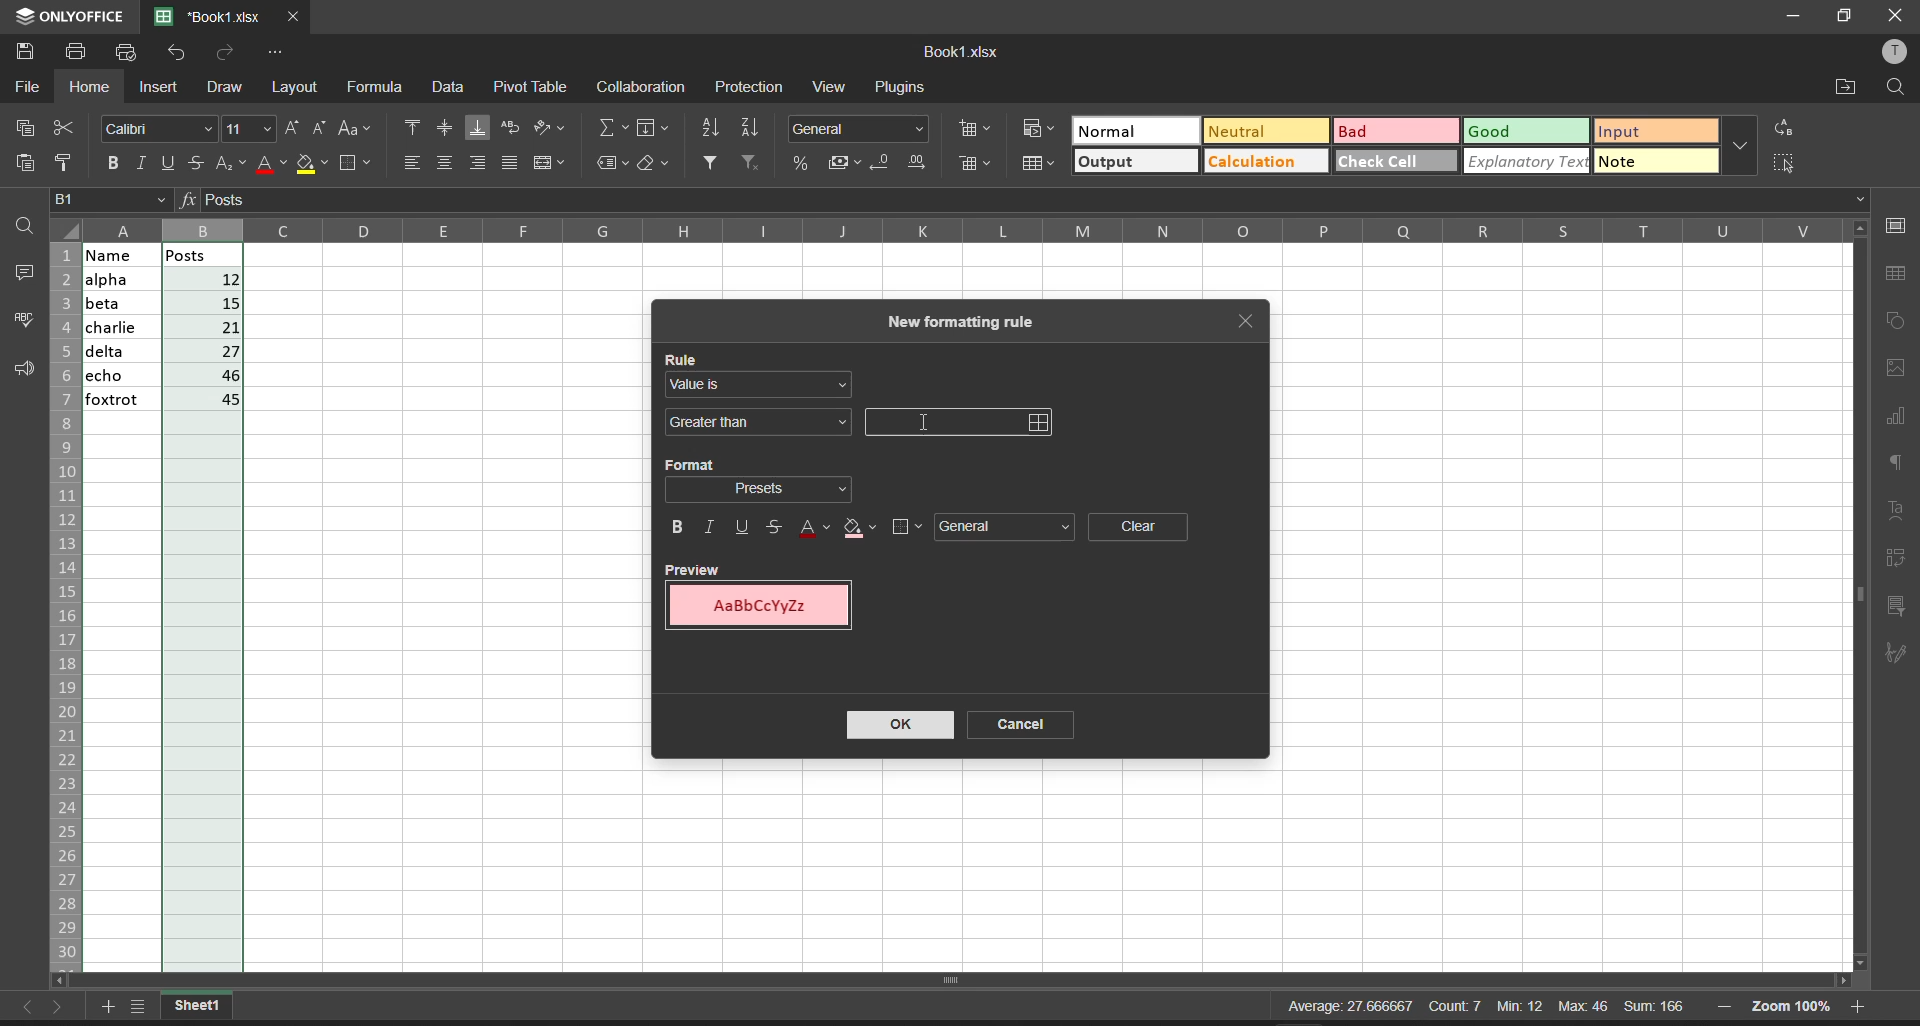 The image size is (1920, 1026). I want to click on output, so click(1107, 162).